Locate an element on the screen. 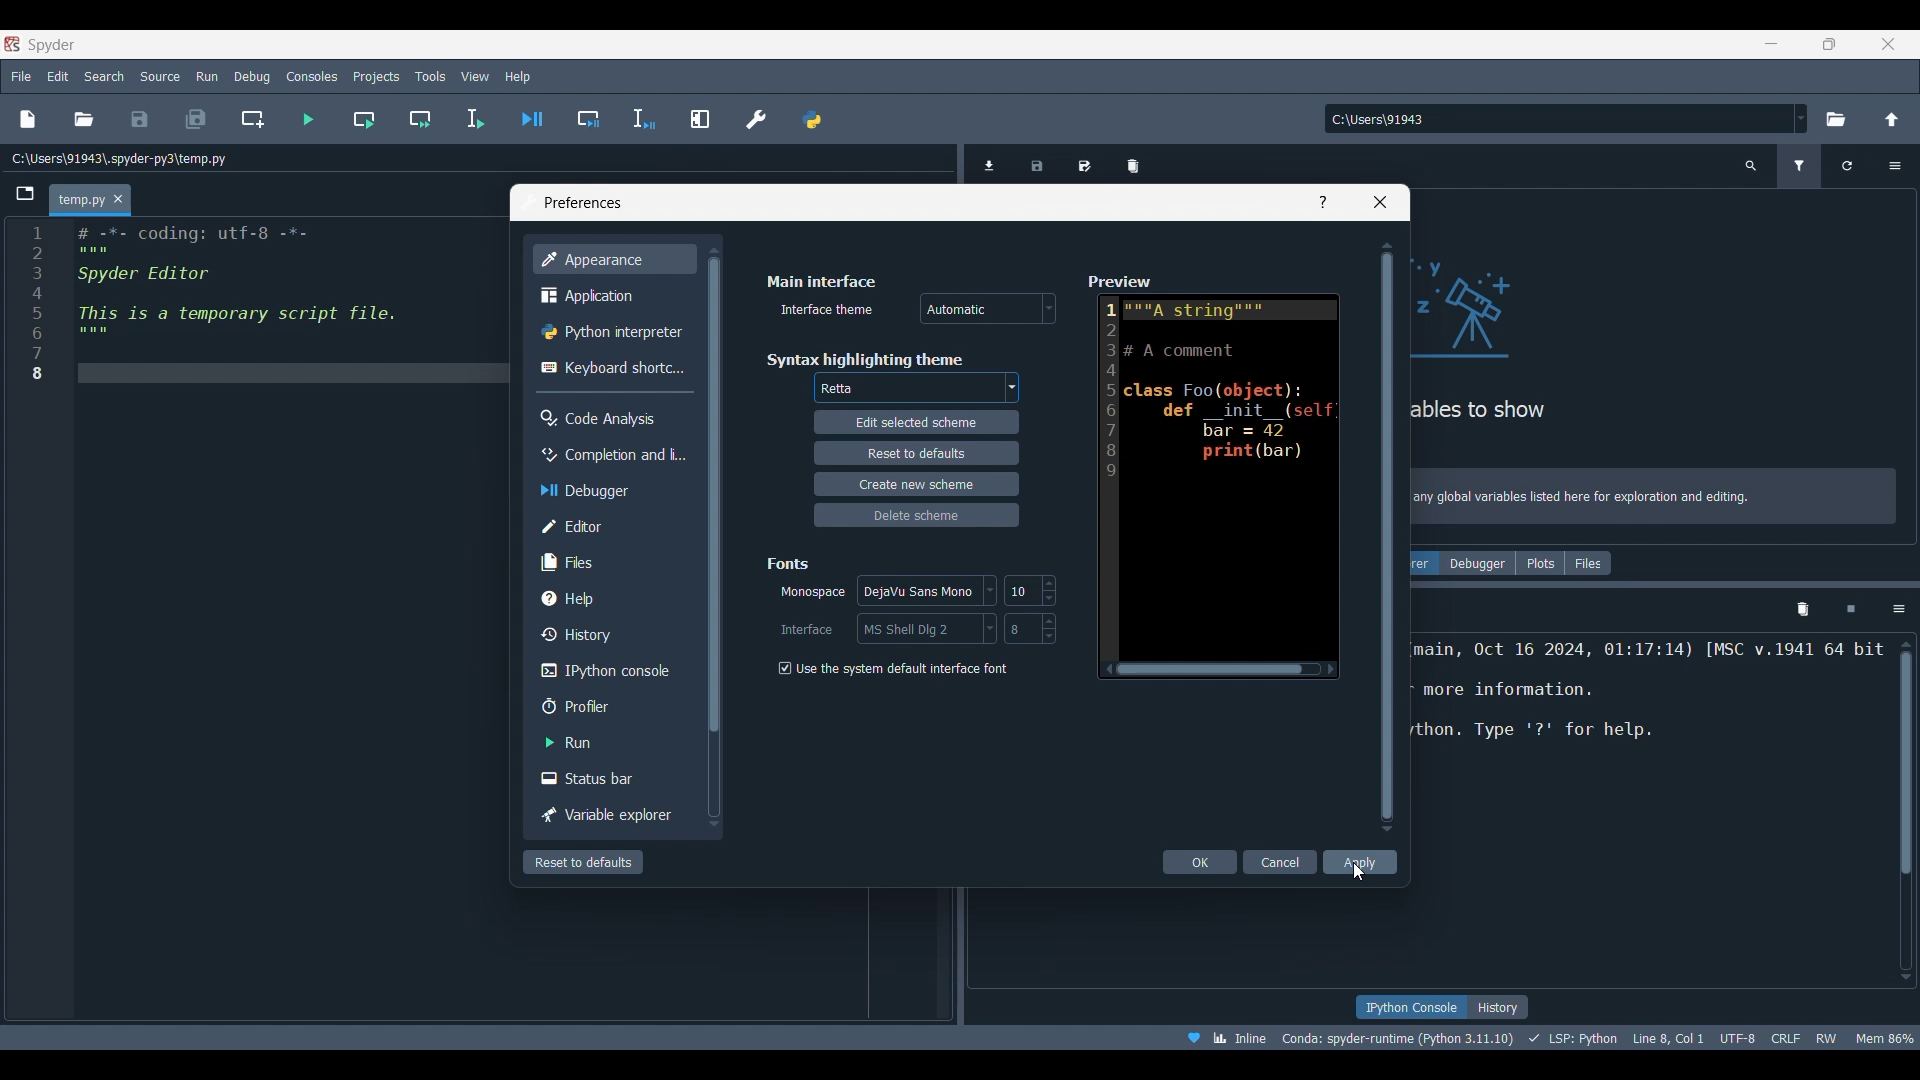 Image resolution: width=1920 pixels, height=1080 pixels. Input location is located at coordinates (1558, 119).